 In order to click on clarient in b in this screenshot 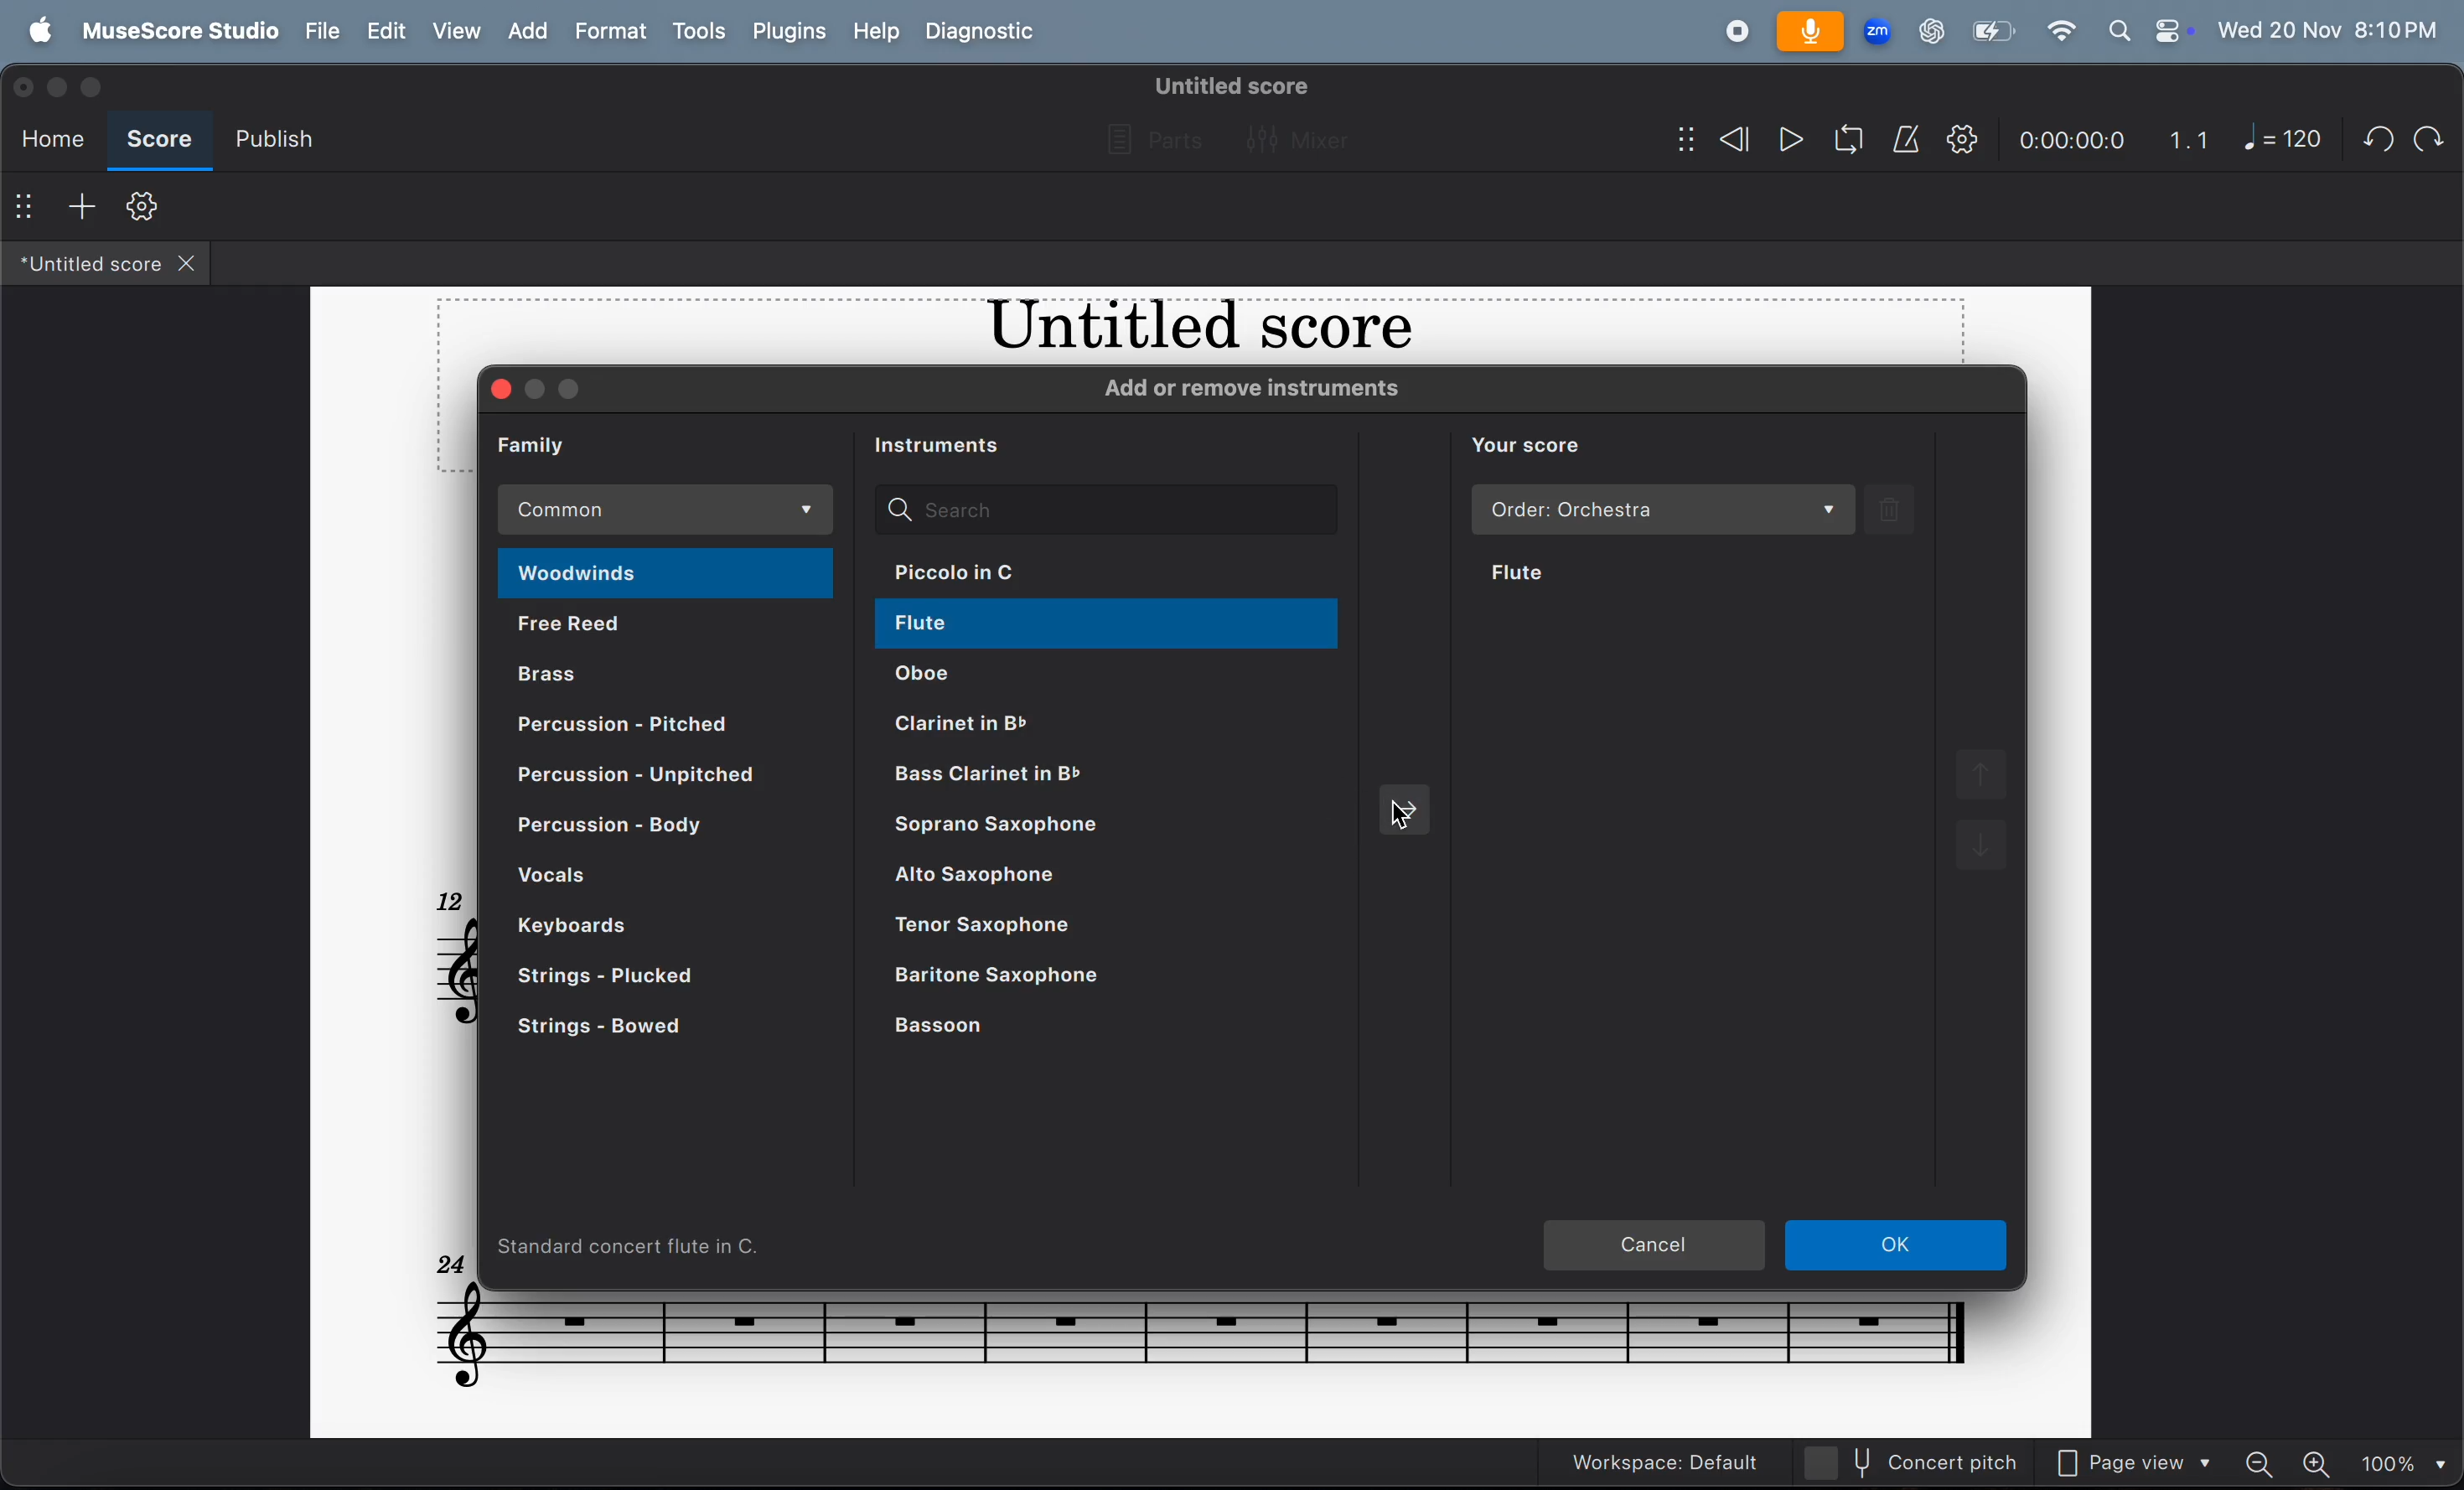, I will do `click(1134, 726)`.